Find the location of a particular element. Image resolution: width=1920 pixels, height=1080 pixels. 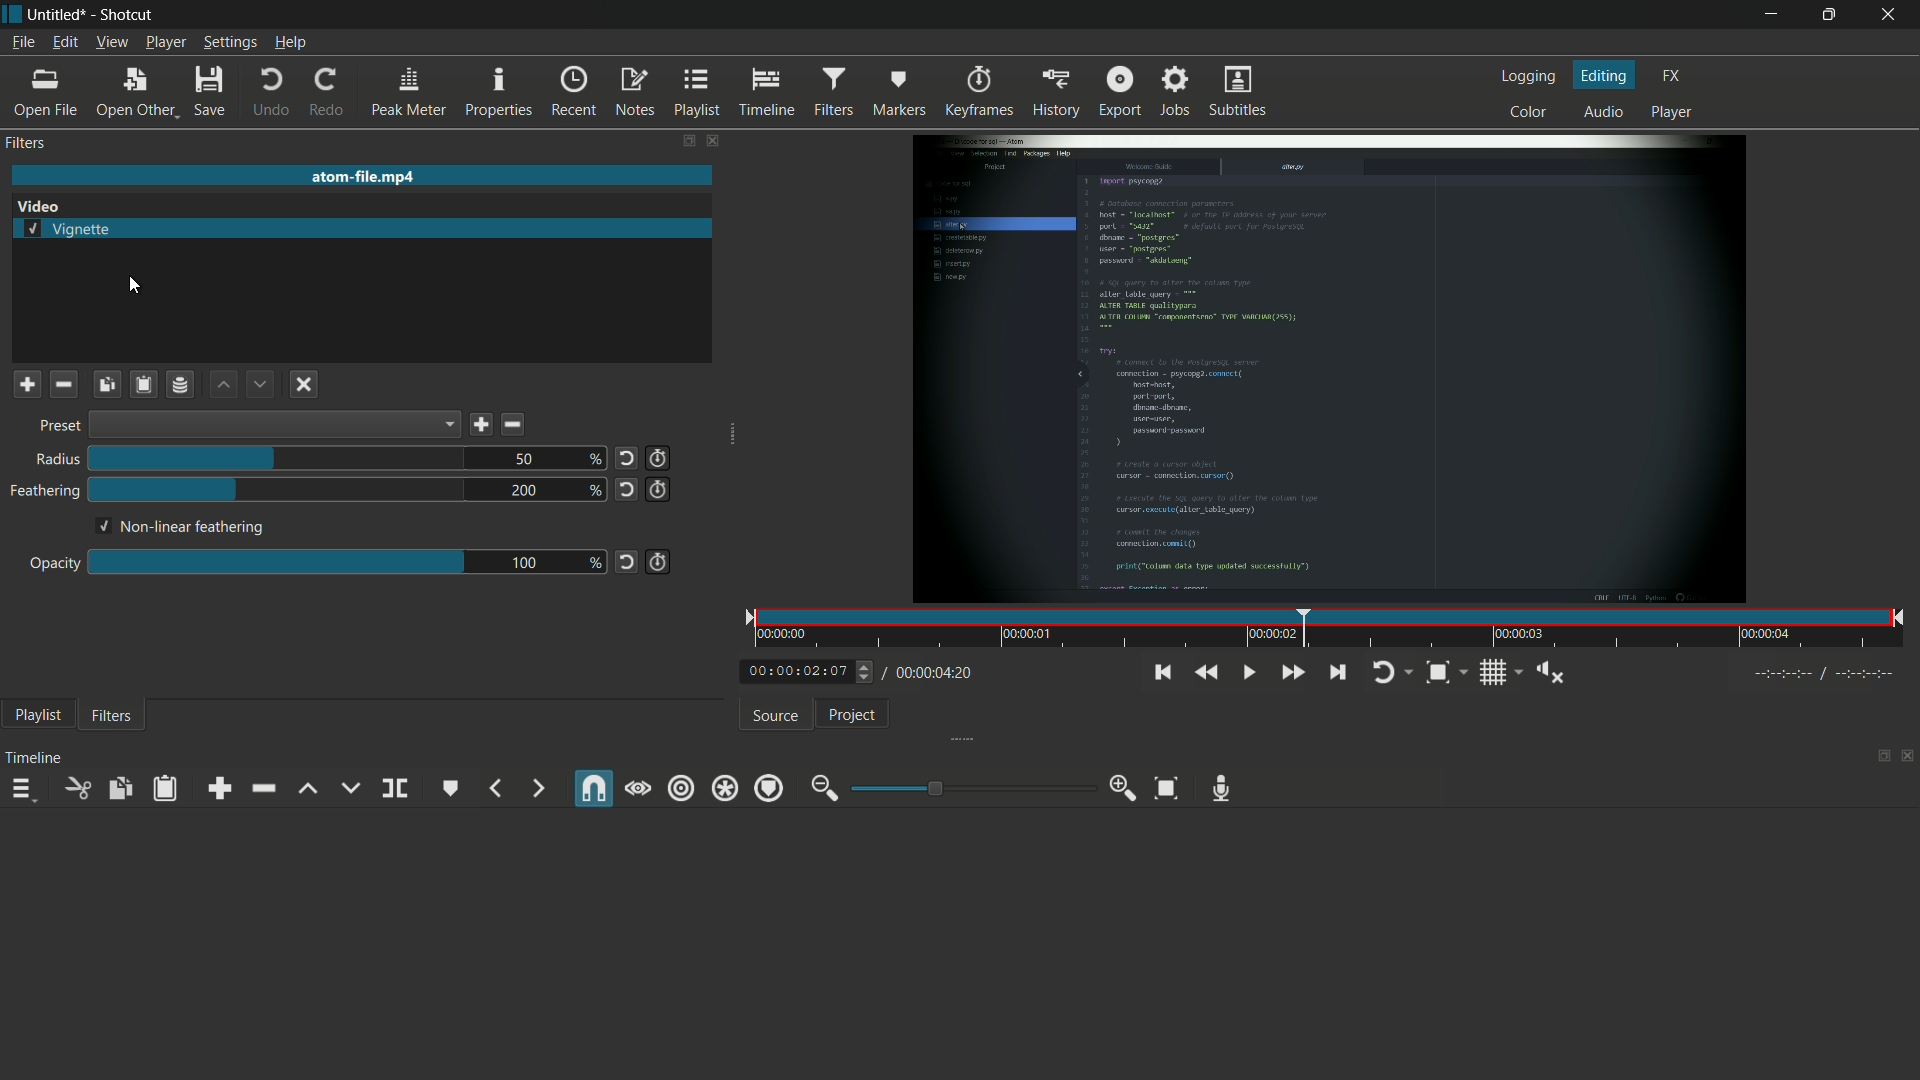

playlist is located at coordinates (698, 92).